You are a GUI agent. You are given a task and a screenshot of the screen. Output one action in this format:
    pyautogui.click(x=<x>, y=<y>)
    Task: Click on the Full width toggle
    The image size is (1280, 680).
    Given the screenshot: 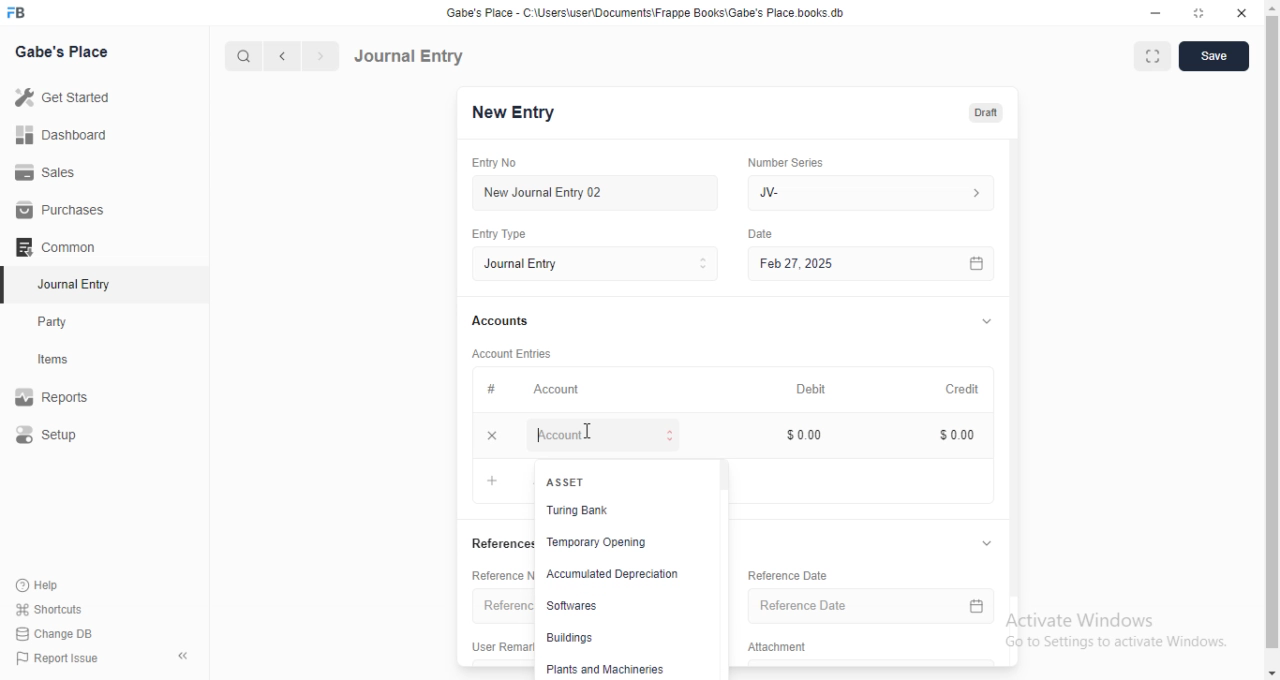 What is the action you would take?
    pyautogui.click(x=1151, y=56)
    